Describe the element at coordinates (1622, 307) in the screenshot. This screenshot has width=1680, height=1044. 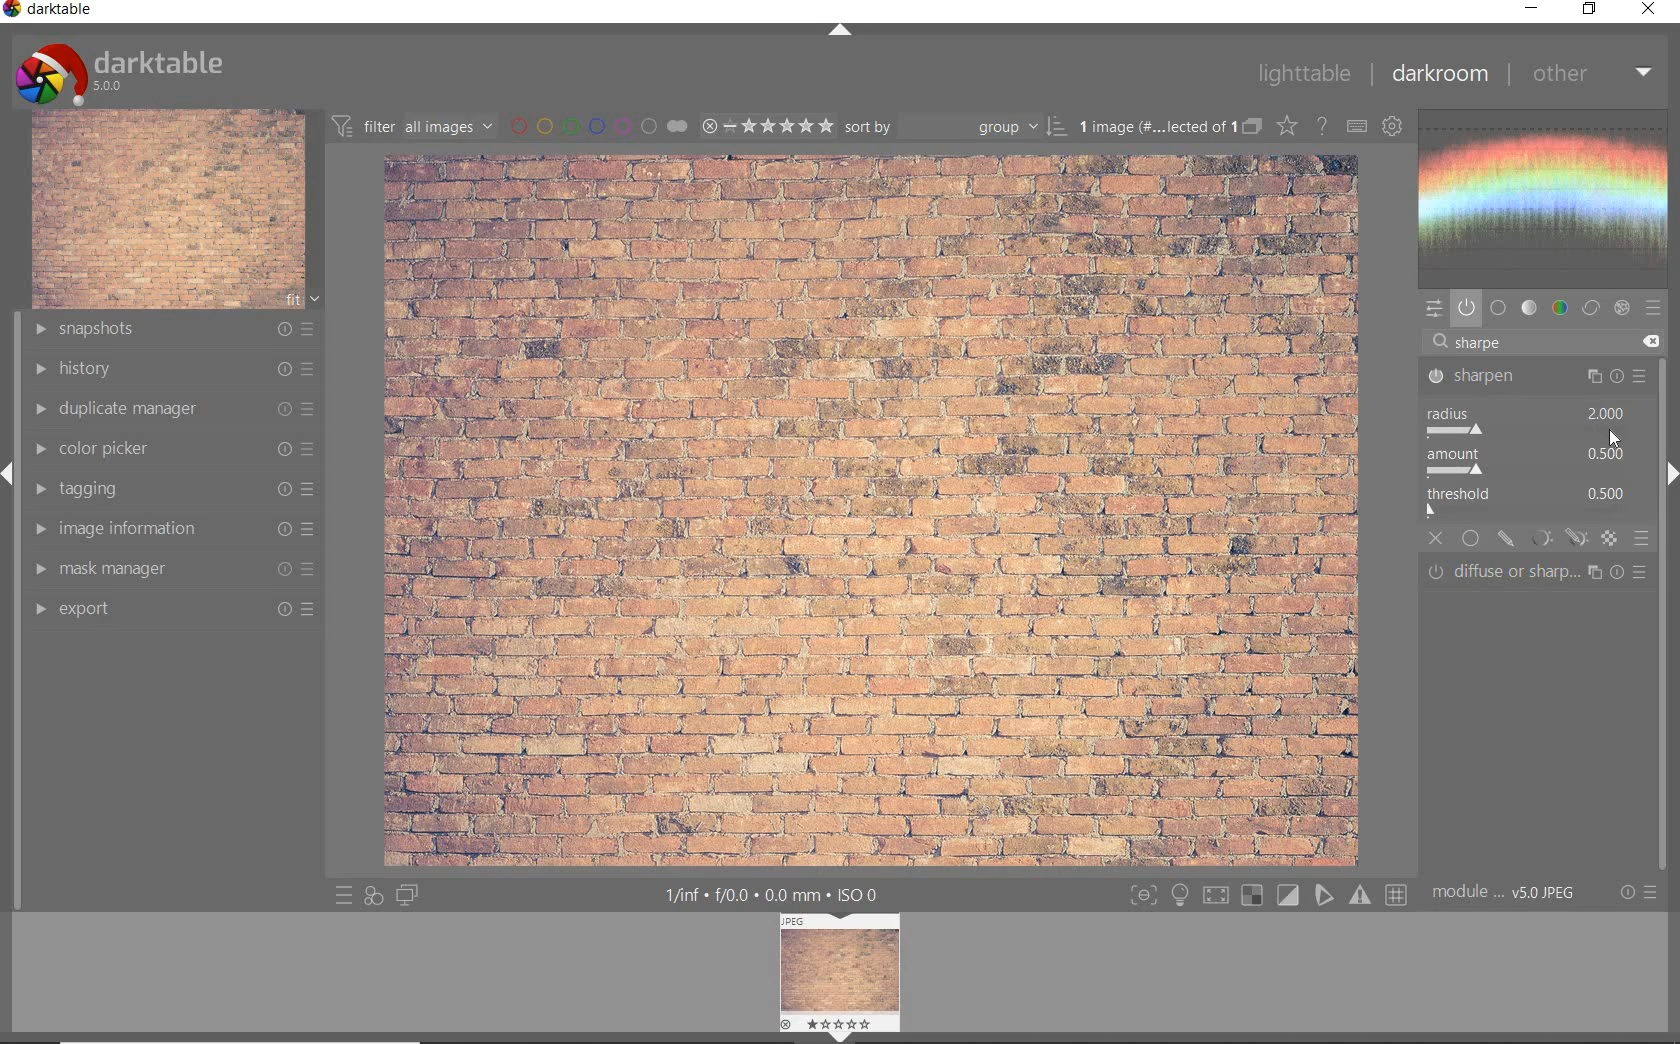
I see `effect` at that location.